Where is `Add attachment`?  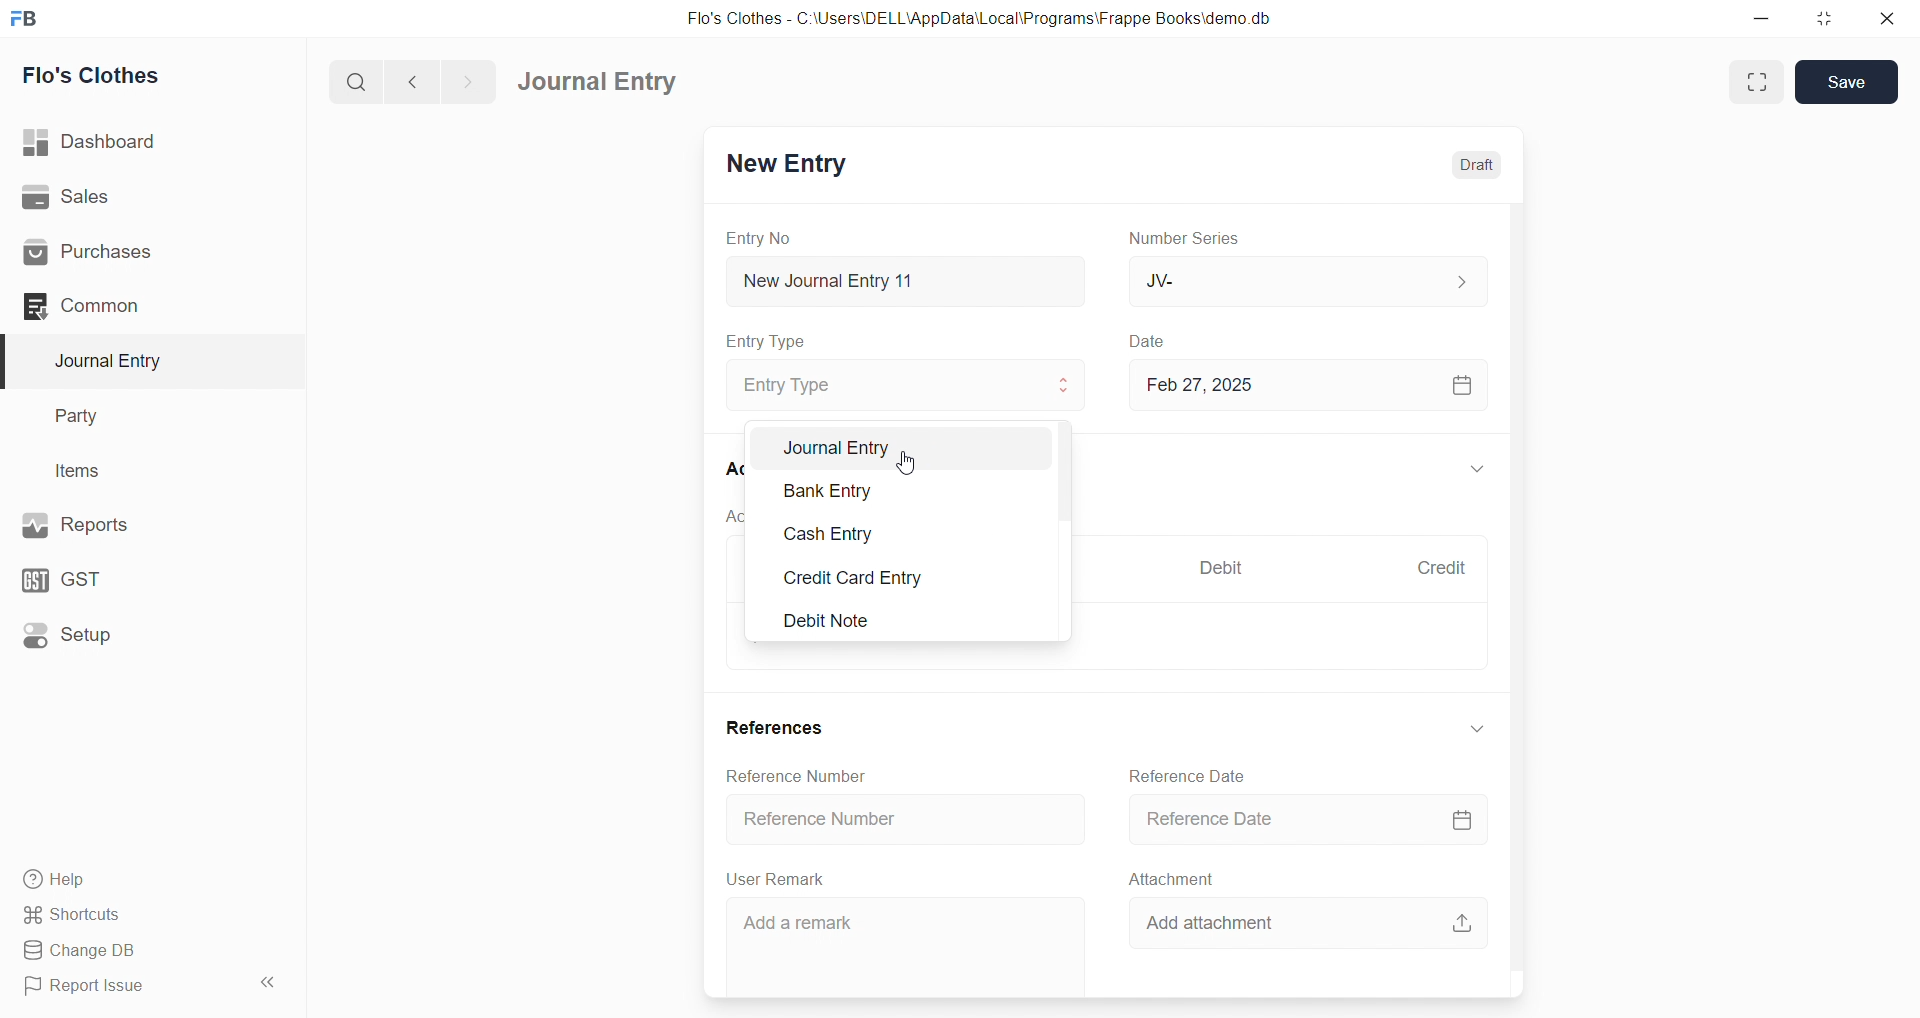 Add attachment is located at coordinates (1298, 926).